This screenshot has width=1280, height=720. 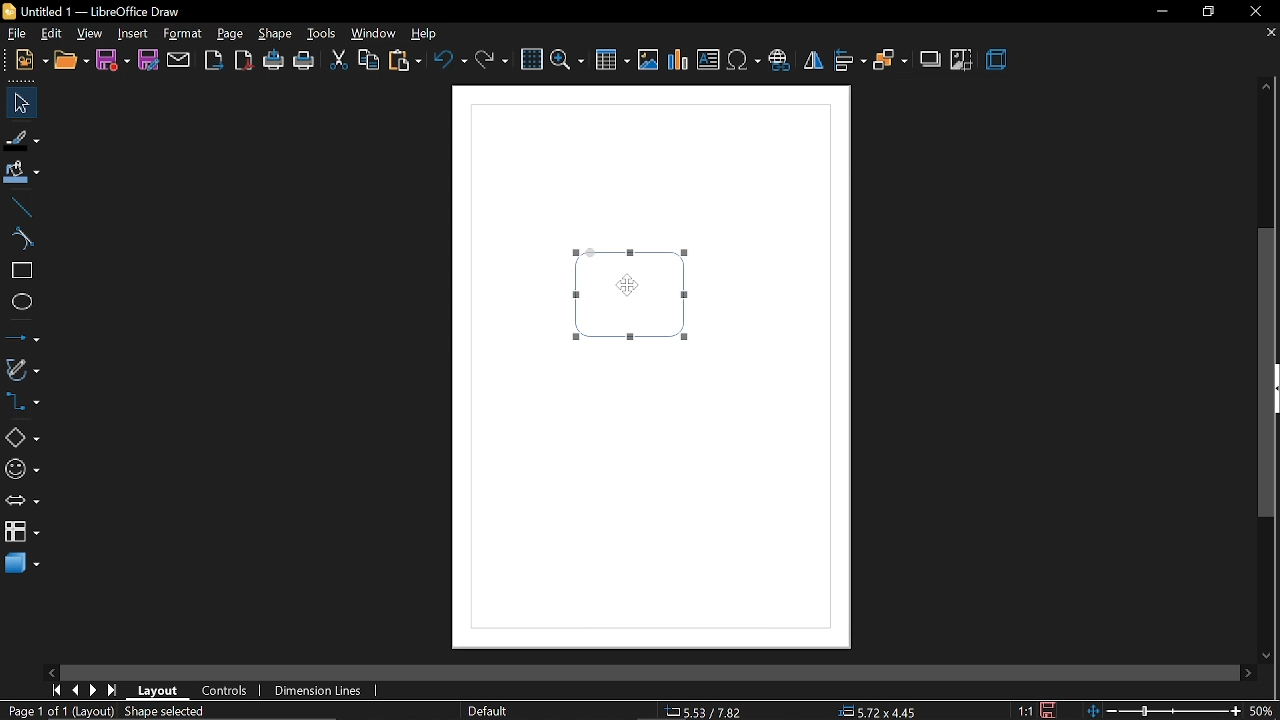 What do you see at coordinates (319, 692) in the screenshot?
I see `dimension lines` at bounding box center [319, 692].